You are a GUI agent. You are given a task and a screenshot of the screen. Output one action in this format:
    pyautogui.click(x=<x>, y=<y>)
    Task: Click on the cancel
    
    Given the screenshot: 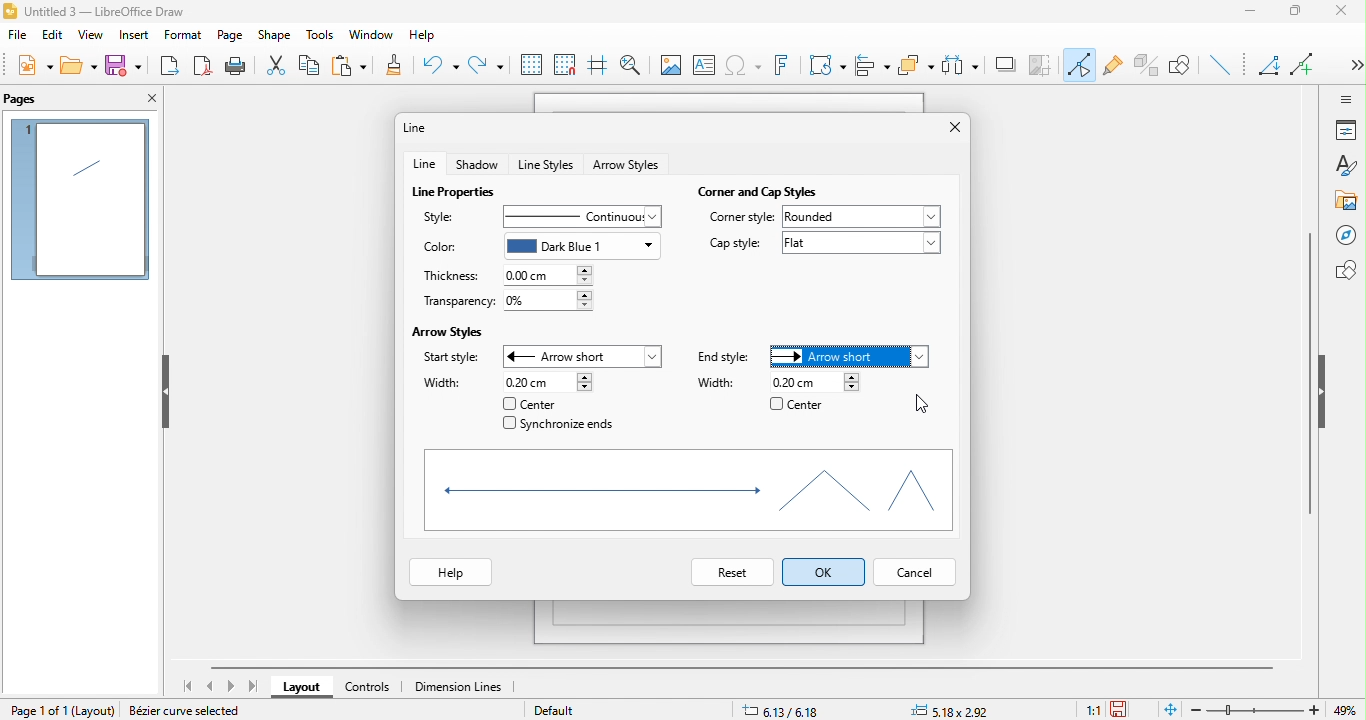 What is the action you would take?
    pyautogui.click(x=916, y=574)
    